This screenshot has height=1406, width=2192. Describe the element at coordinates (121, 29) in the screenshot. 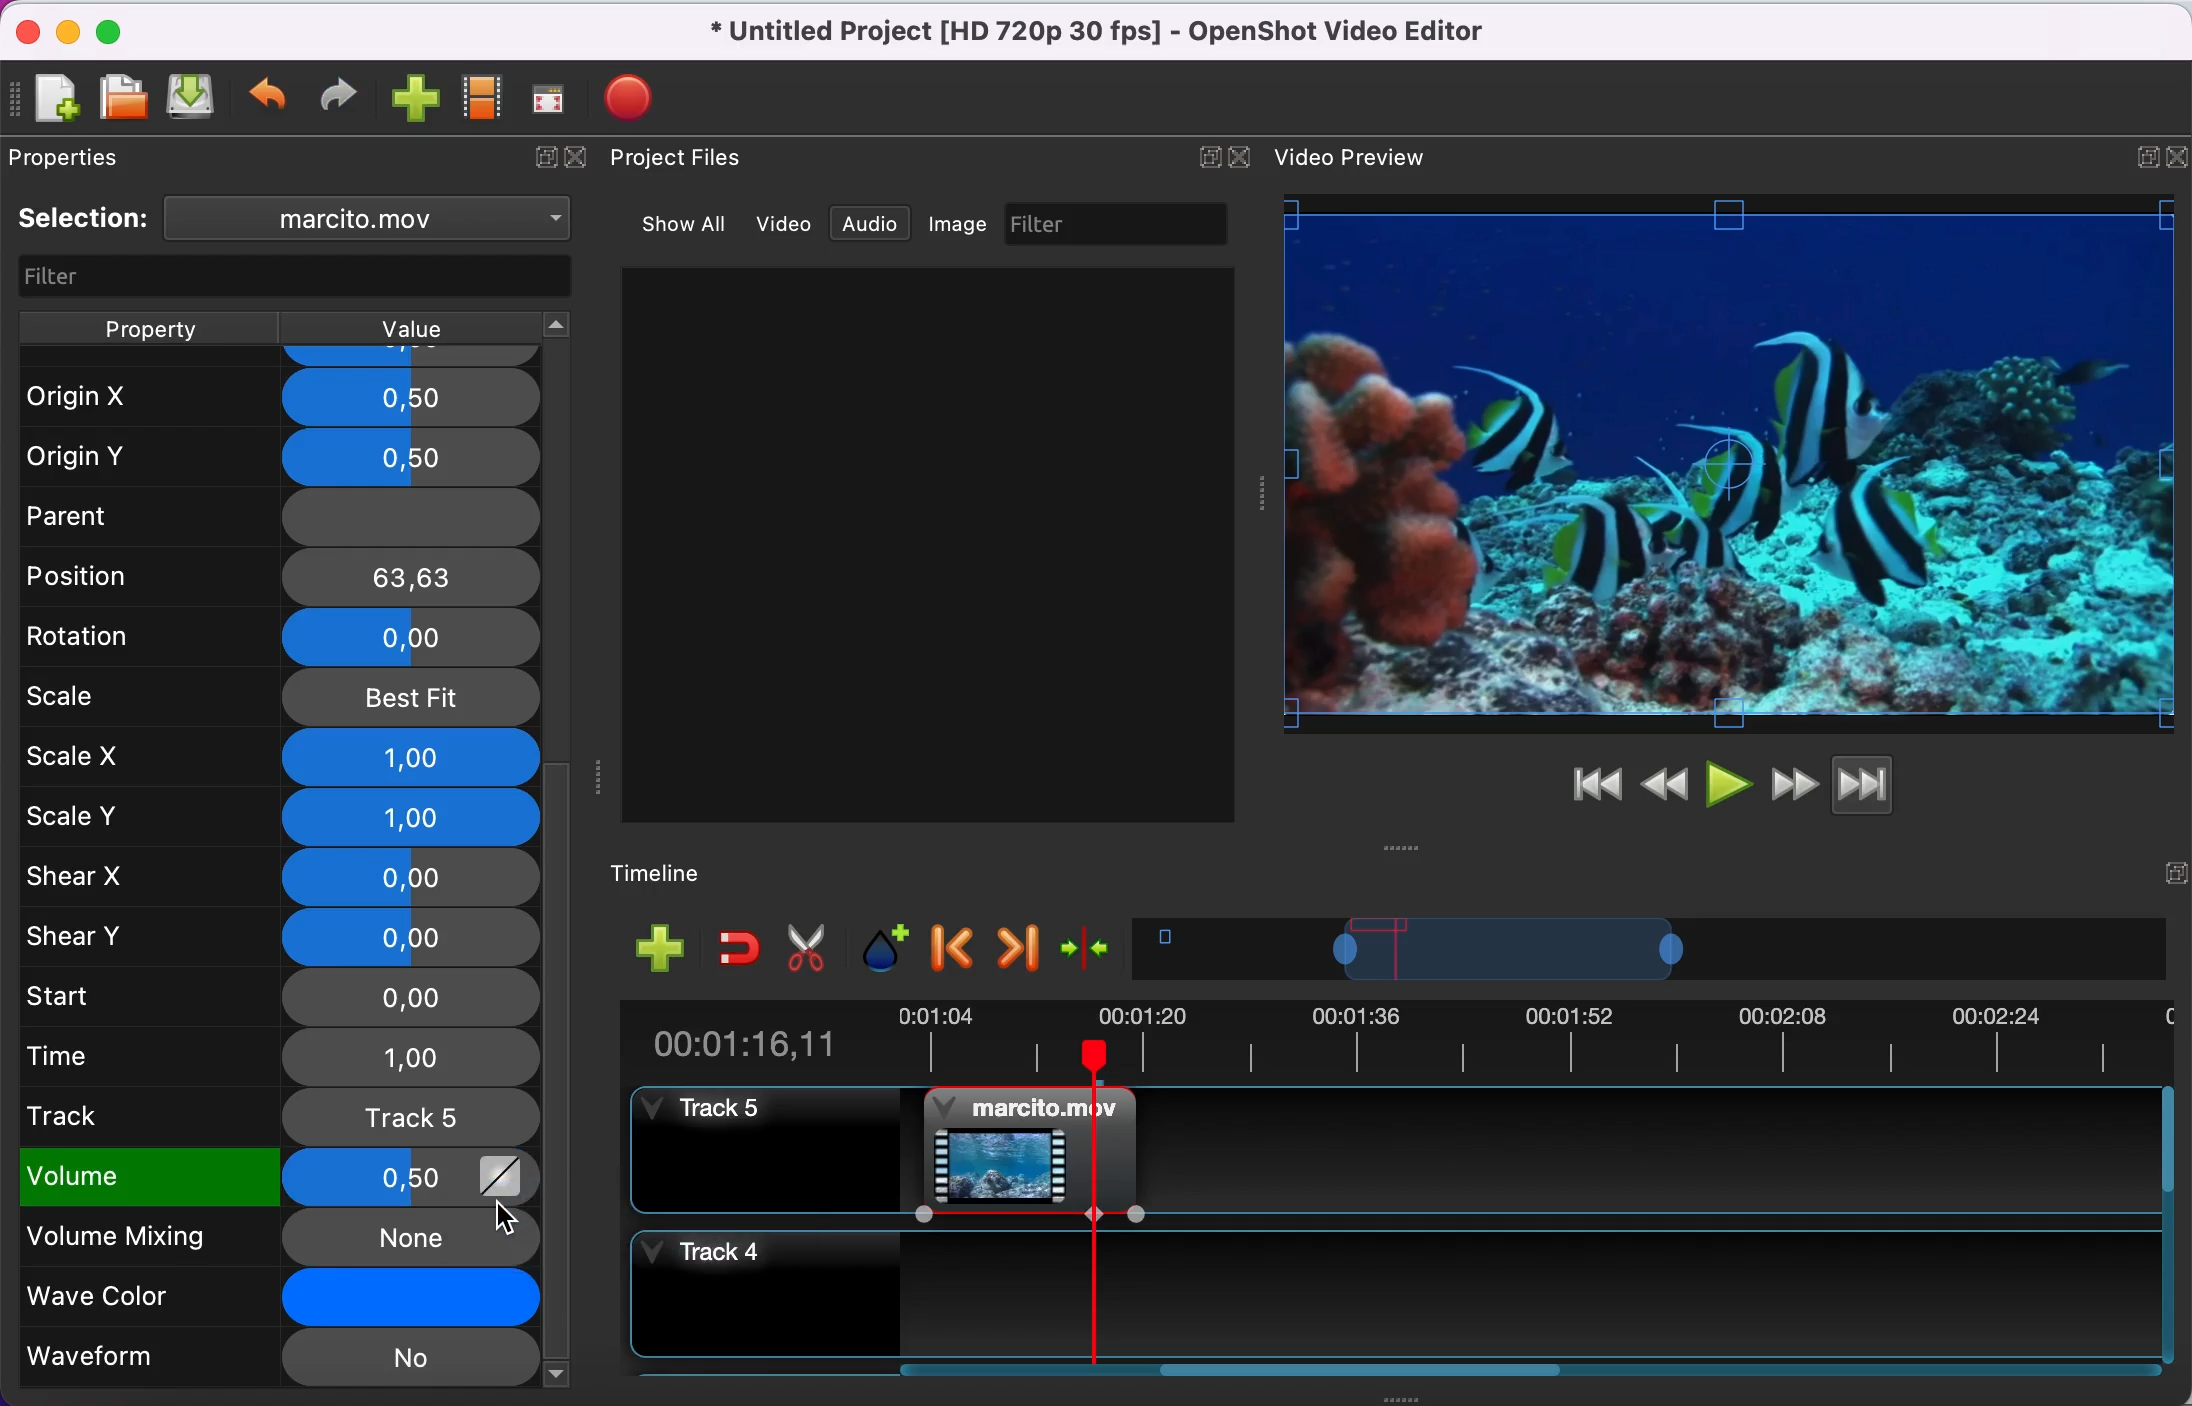

I see `maximize` at that location.